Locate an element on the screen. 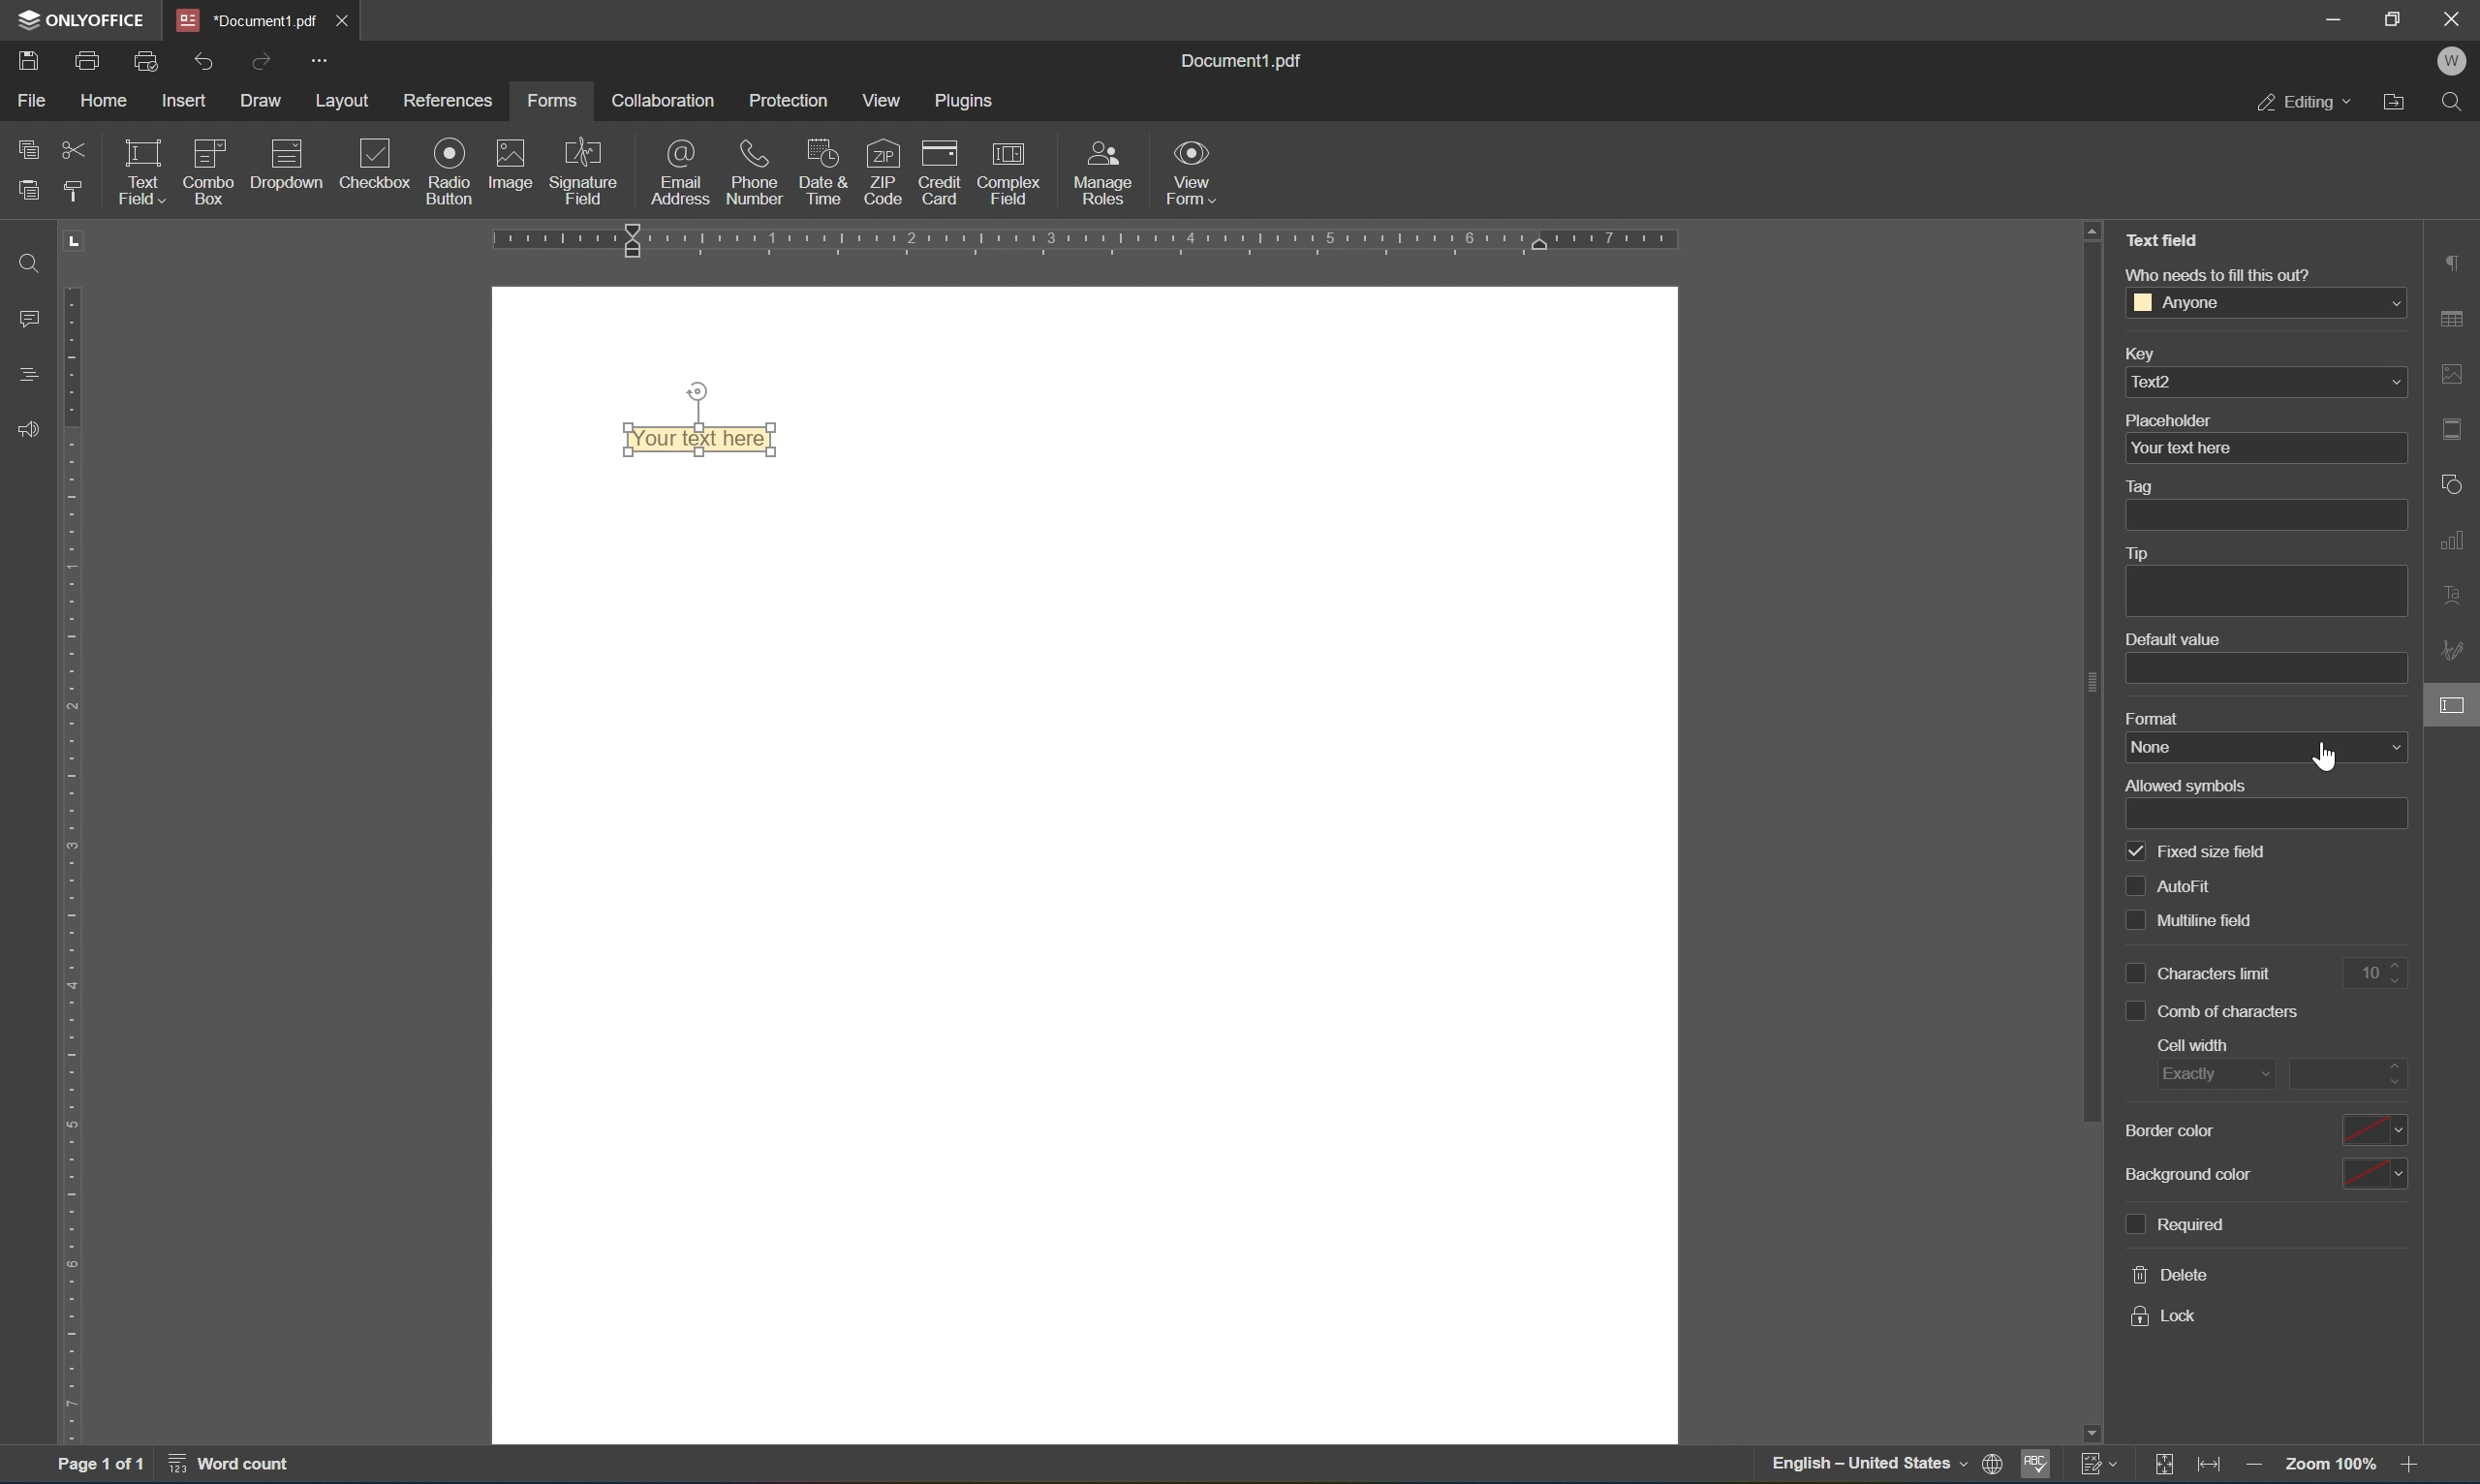 Image resolution: width=2480 pixels, height=1484 pixels. delete is located at coordinates (2166, 1273).